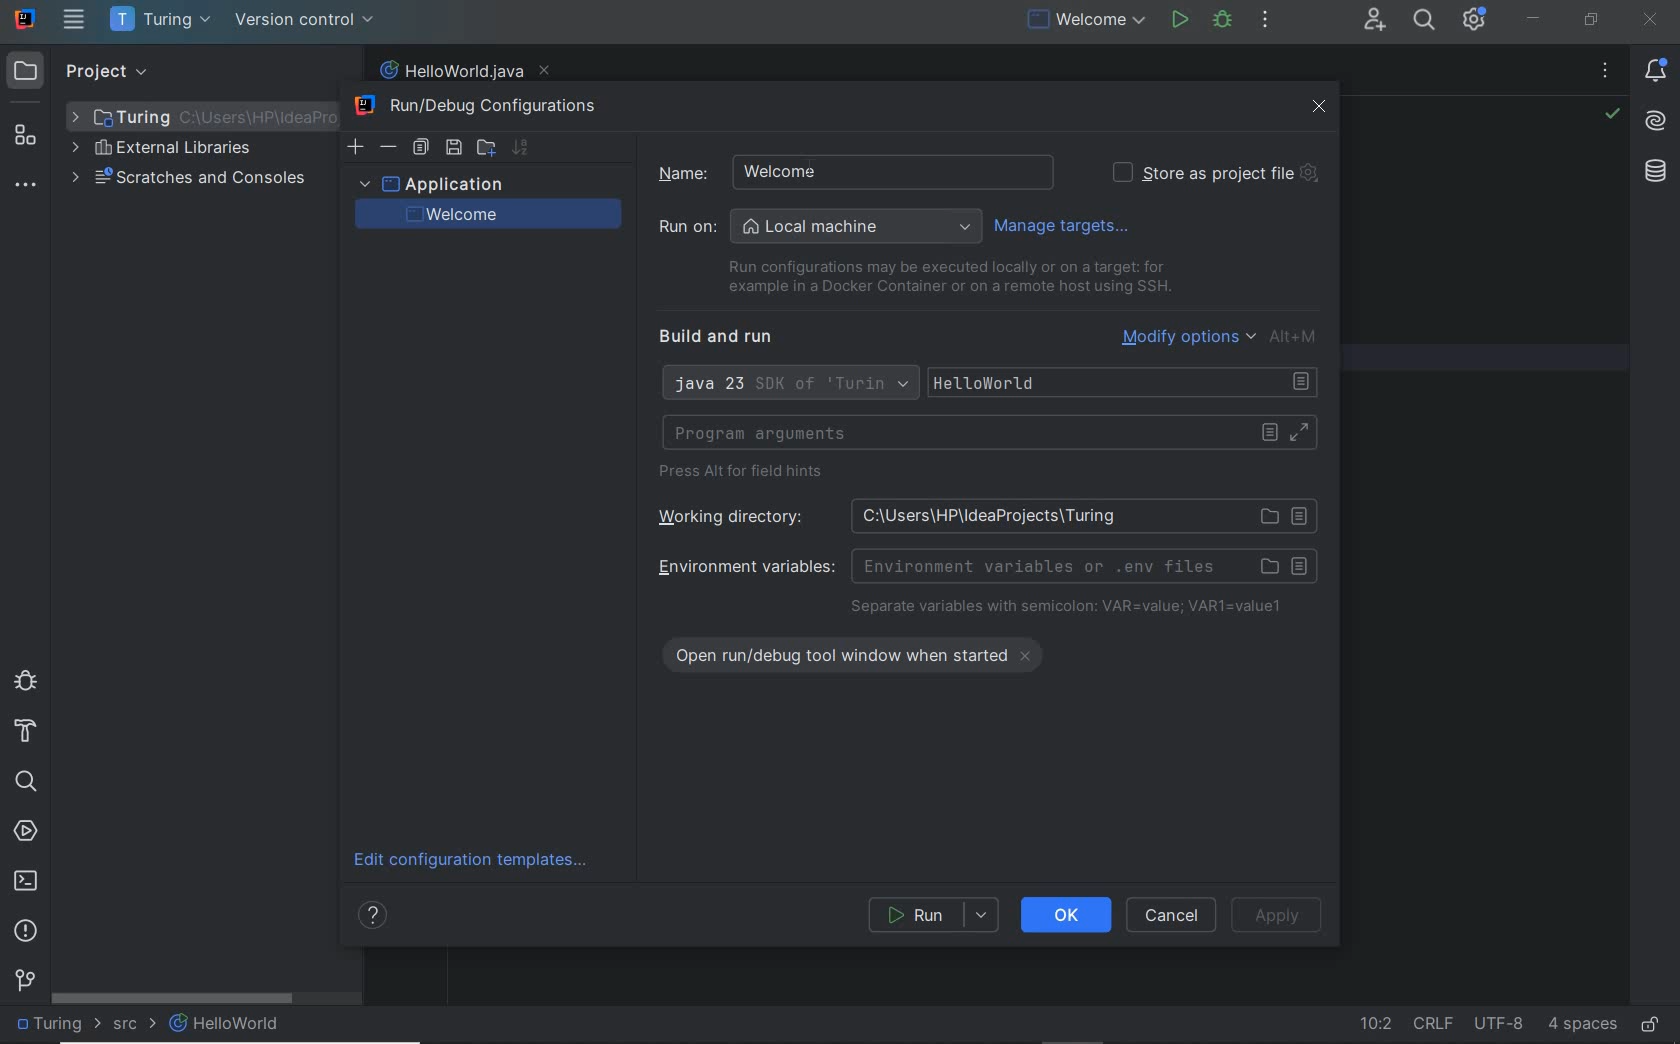 This screenshot has width=1680, height=1044. Describe the element at coordinates (1425, 22) in the screenshot. I see `search everywhere` at that location.